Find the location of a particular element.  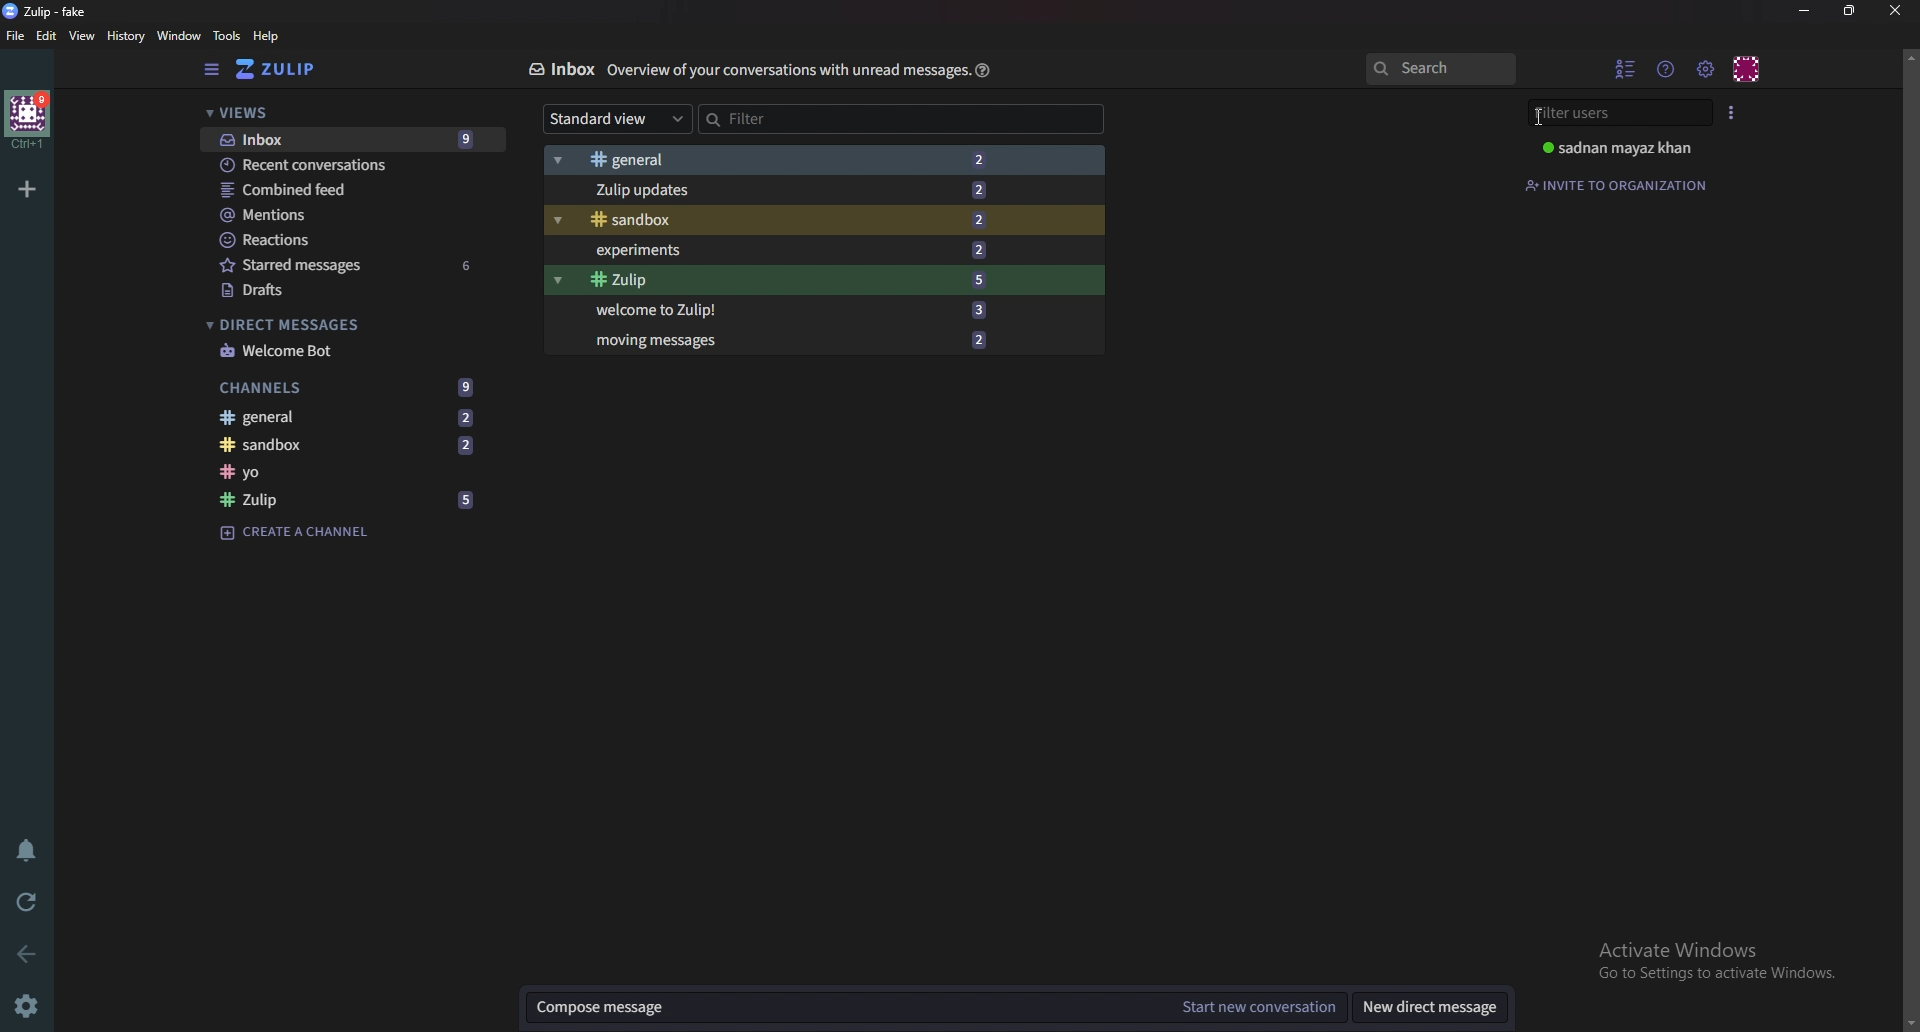

View is located at coordinates (80, 37).